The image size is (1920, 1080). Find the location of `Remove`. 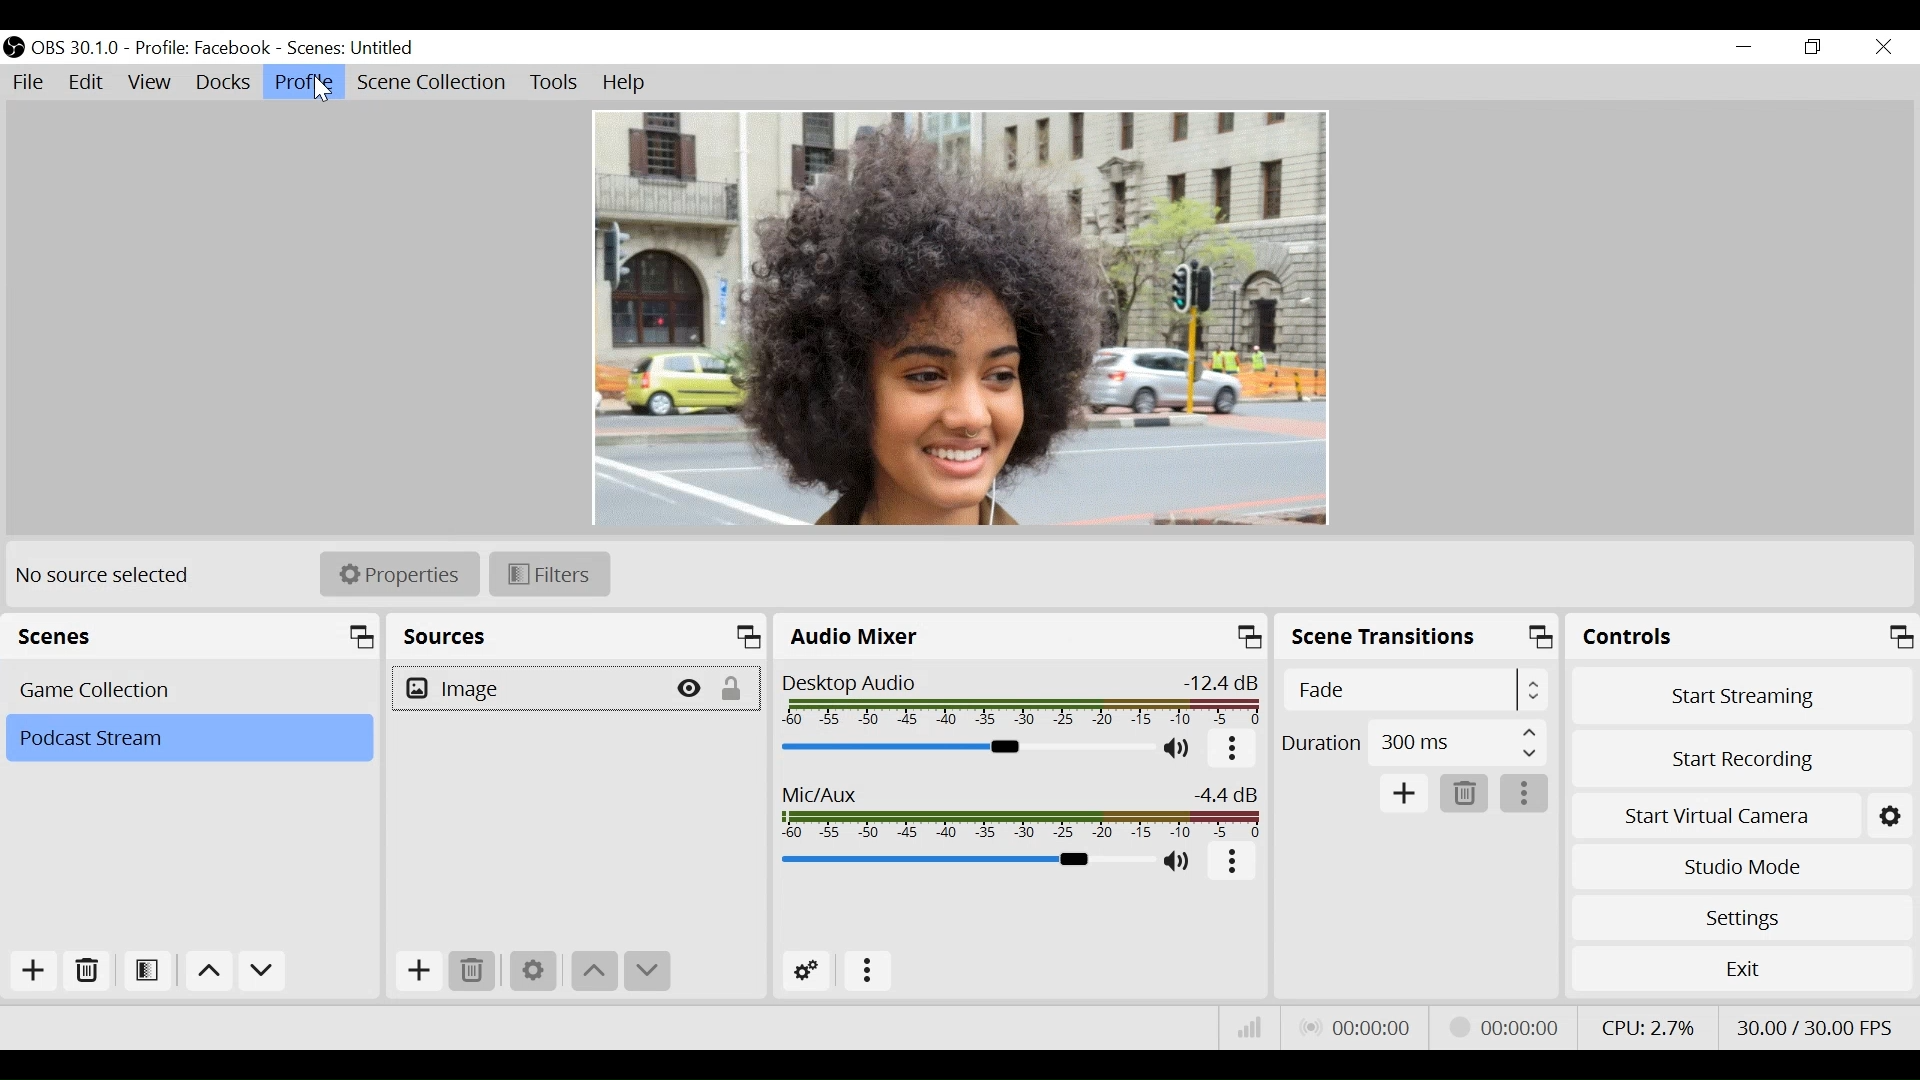

Remove is located at coordinates (89, 969).